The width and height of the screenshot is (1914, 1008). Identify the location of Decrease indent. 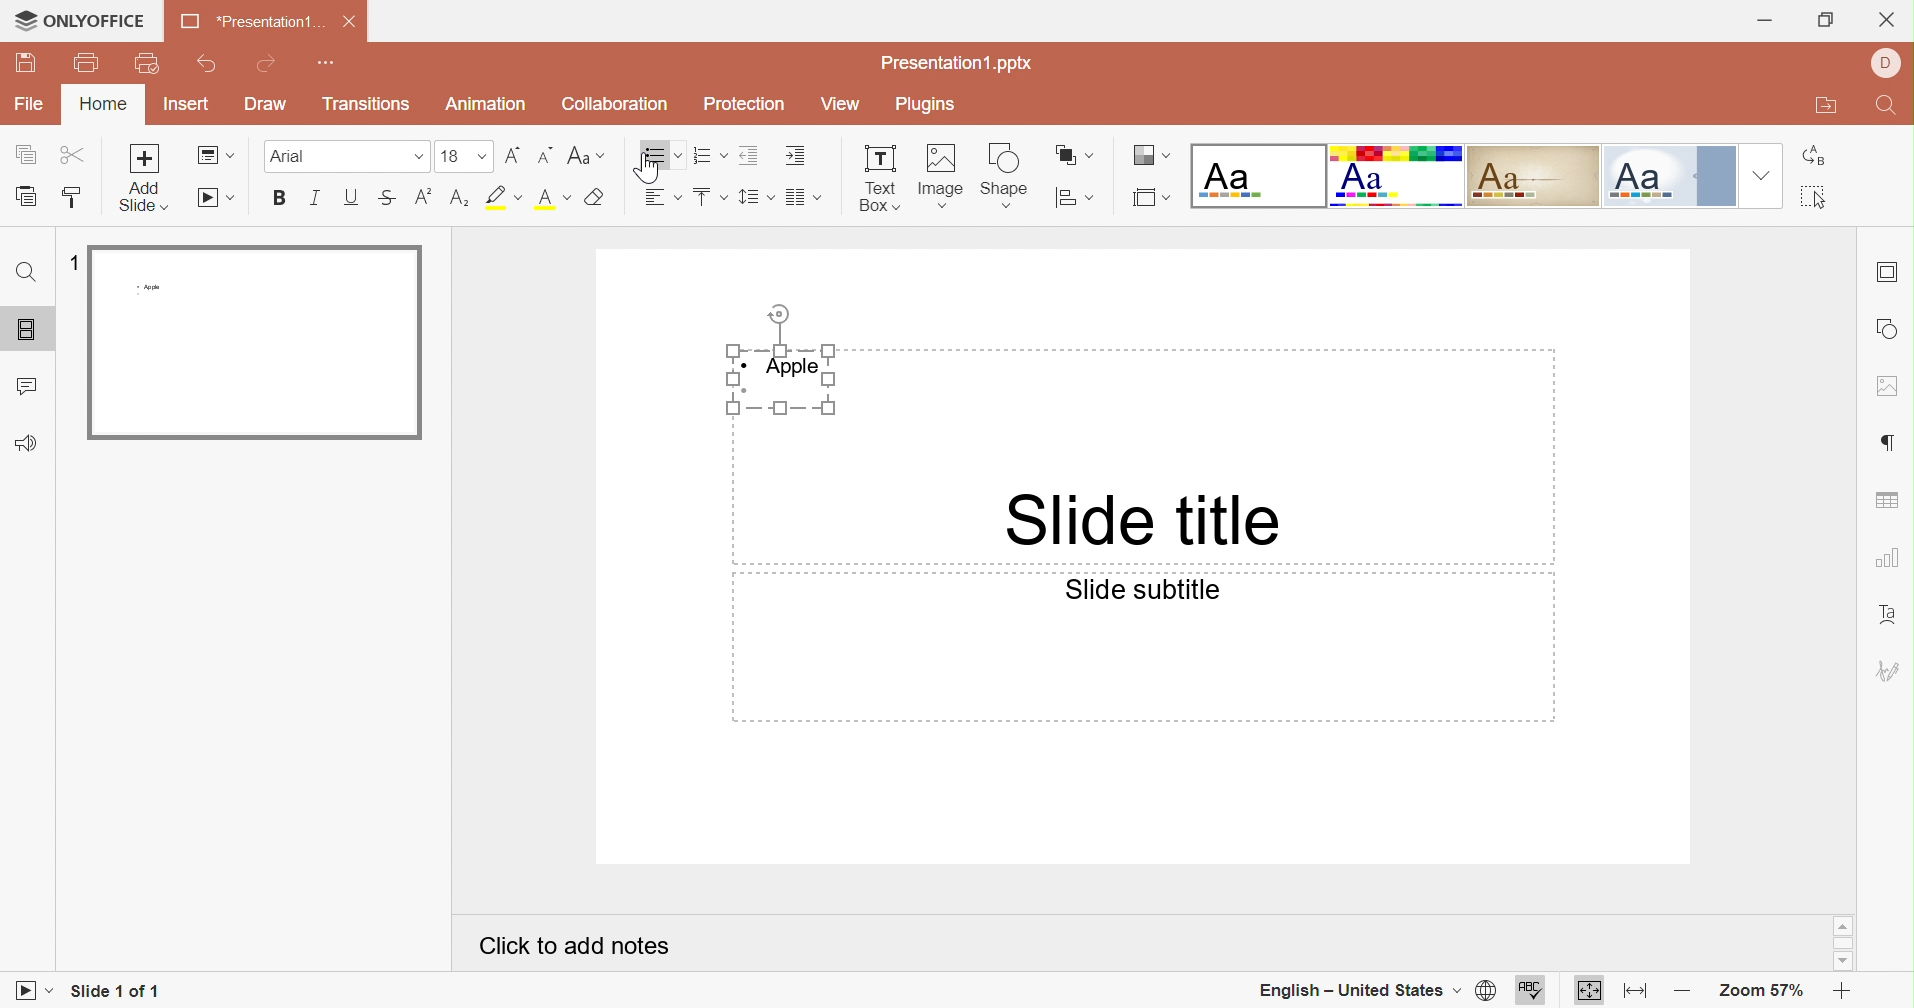
(747, 156).